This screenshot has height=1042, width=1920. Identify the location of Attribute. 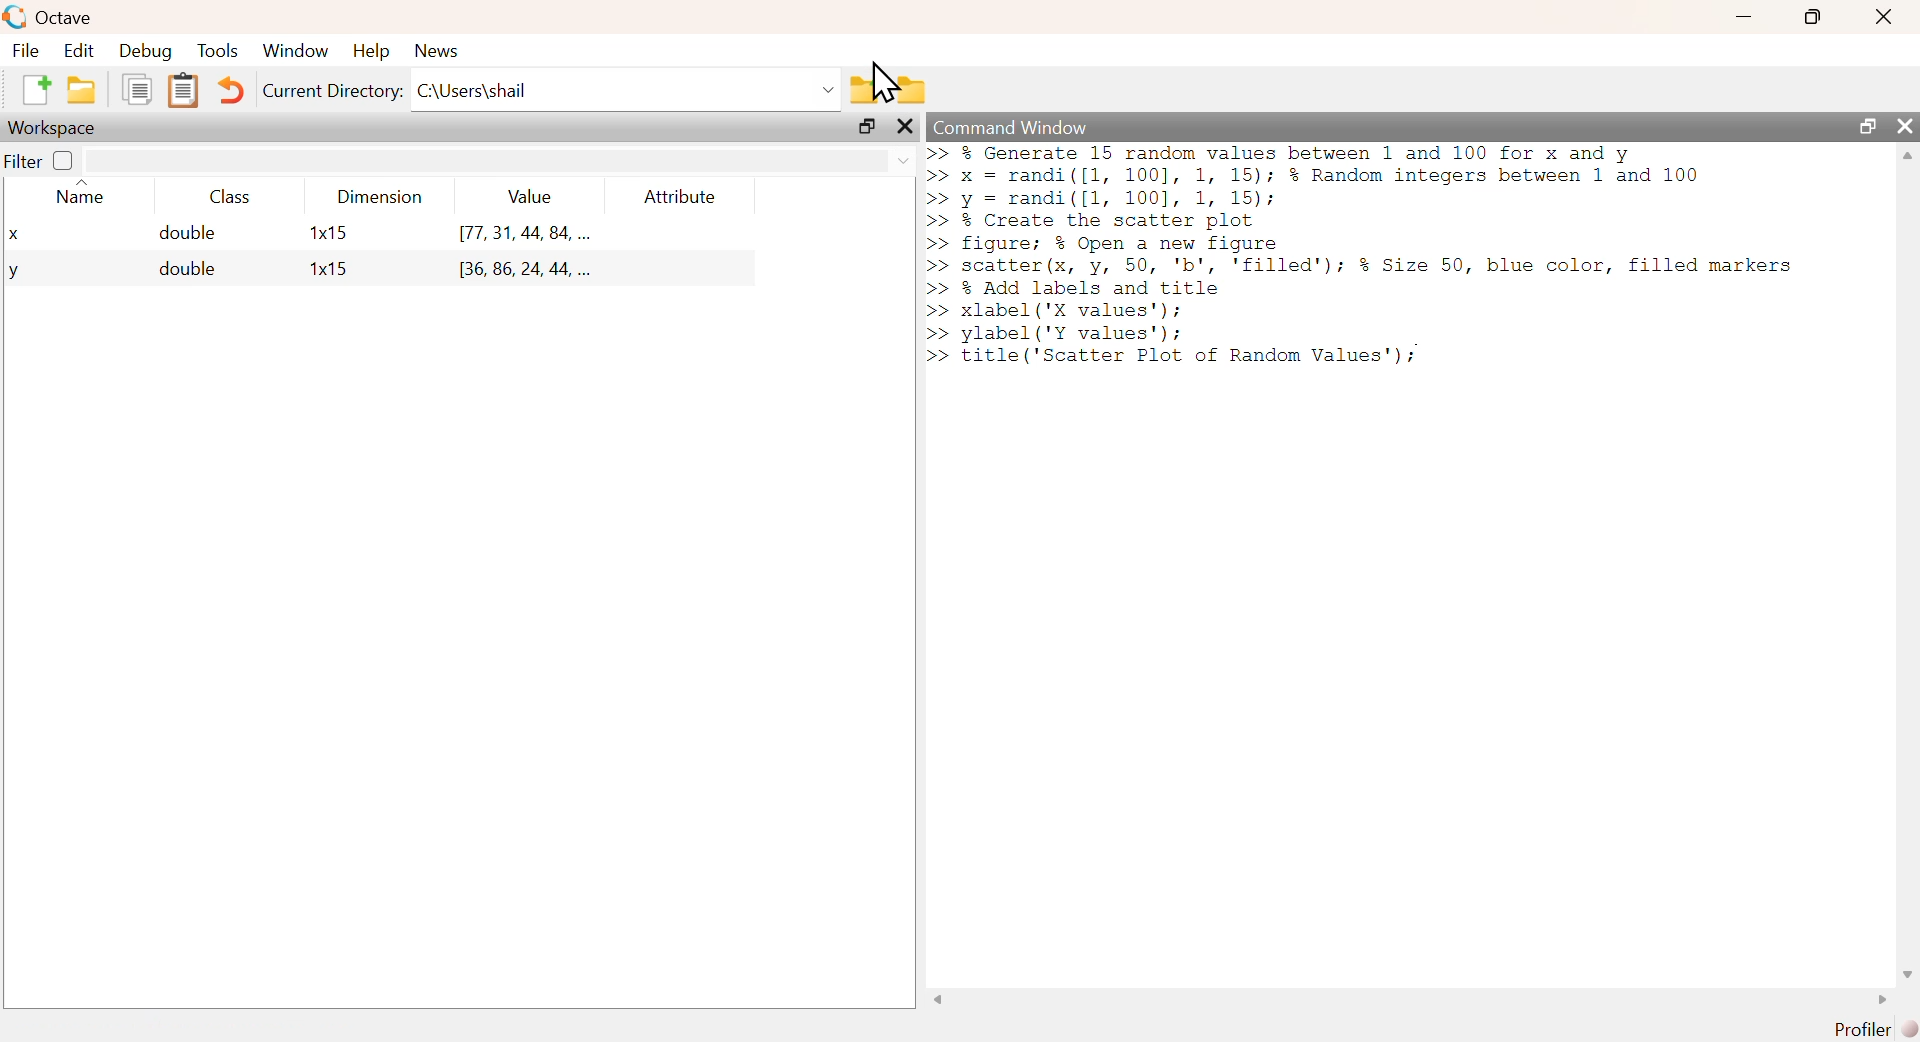
(681, 196).